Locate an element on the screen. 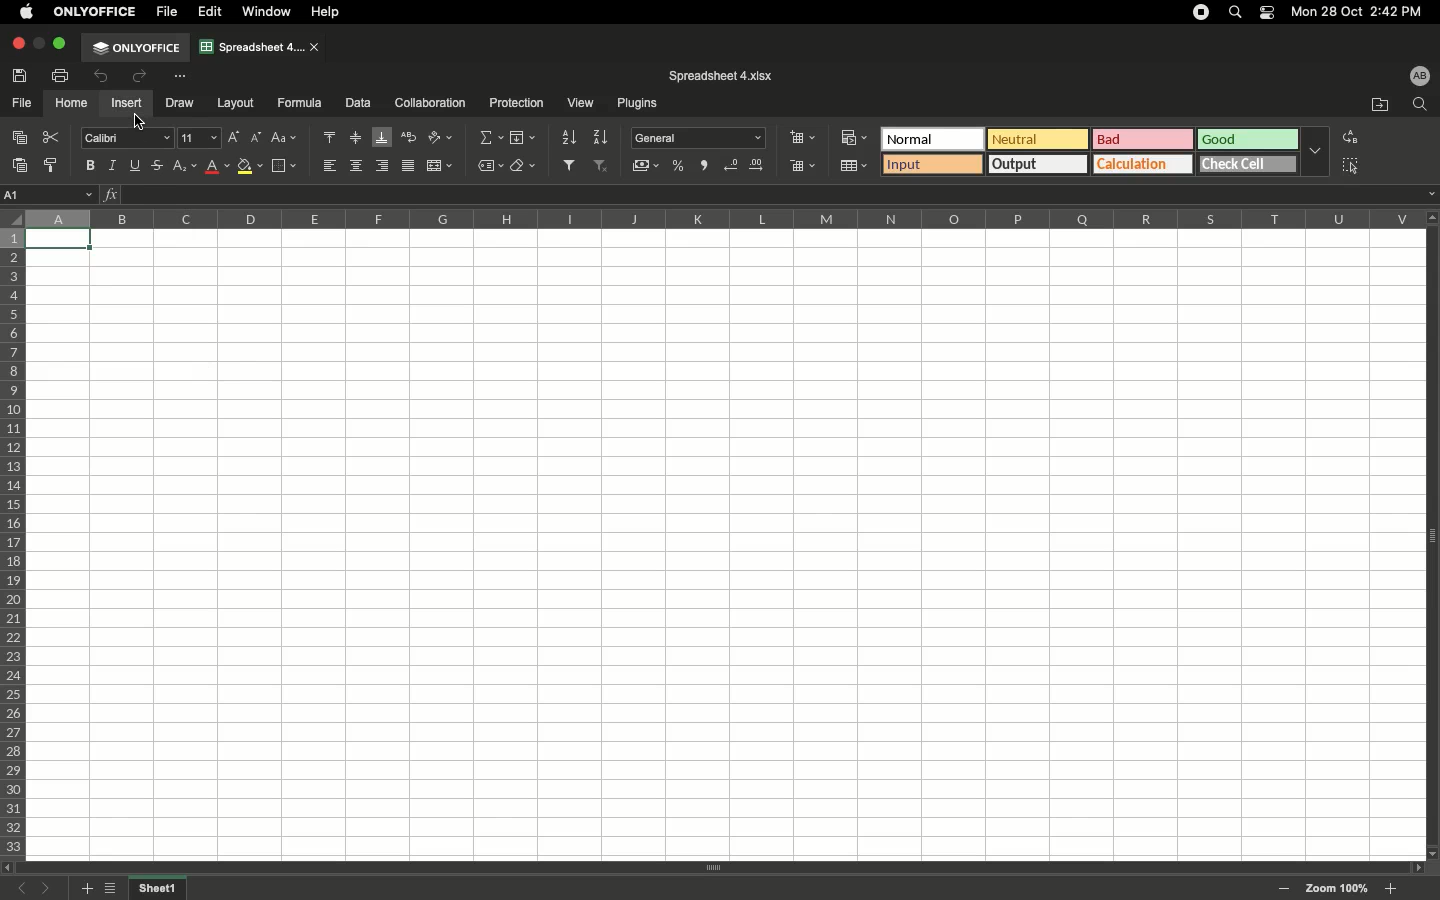  Summation is located at coordinates (489, 140).